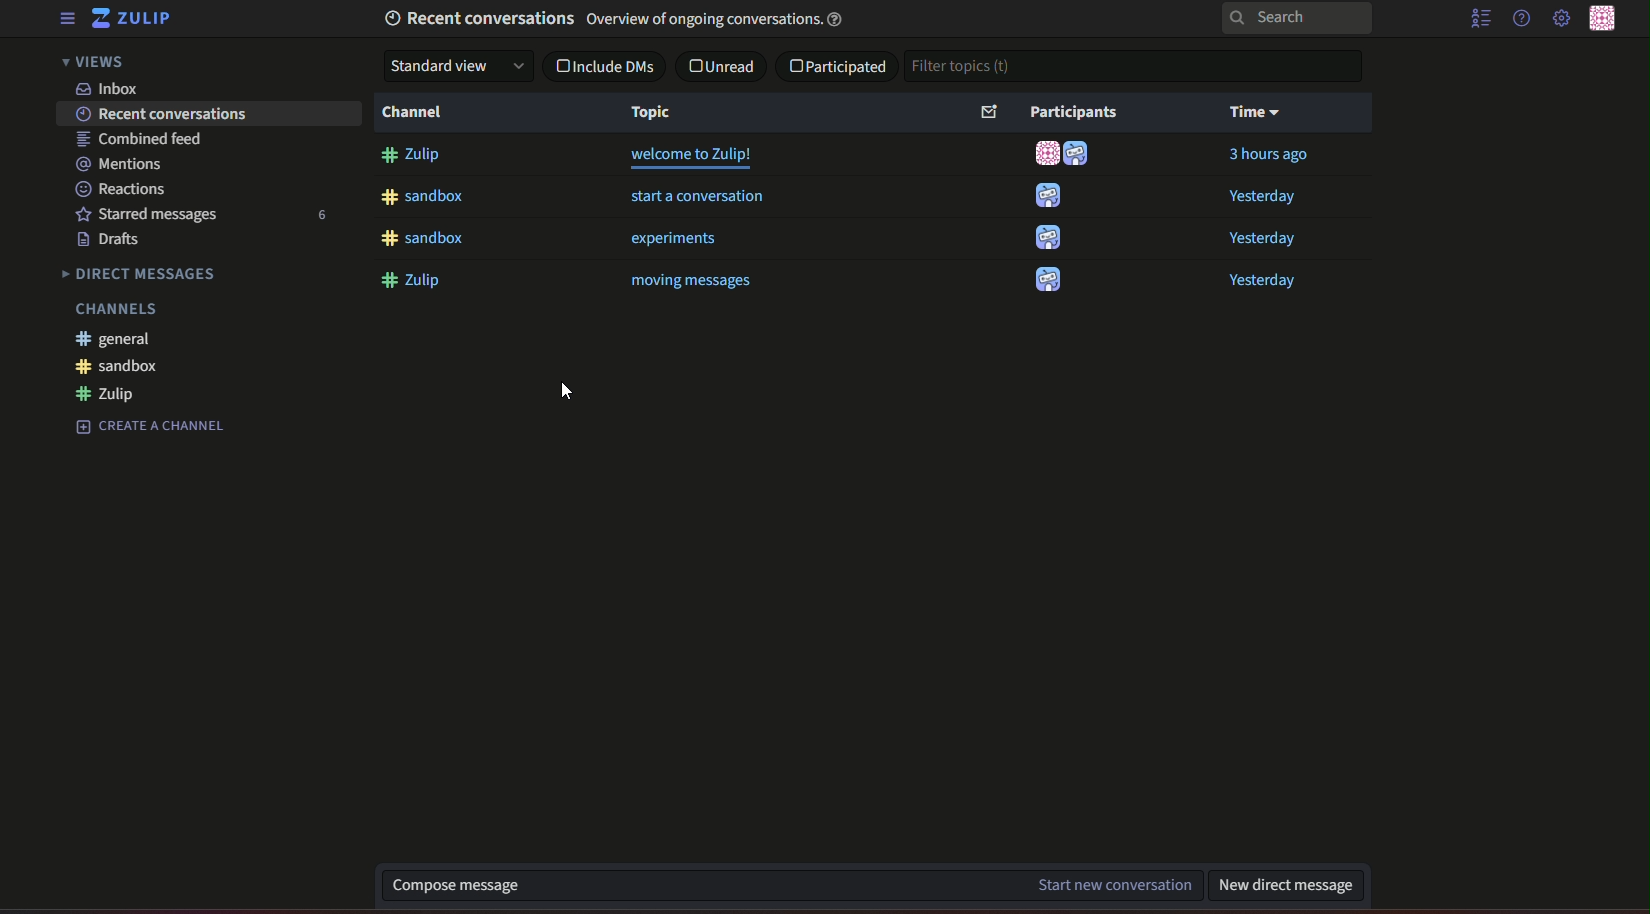 The height and width of the screenshot is (914, 1650). I want to click on starred messages, so click(152, 213).